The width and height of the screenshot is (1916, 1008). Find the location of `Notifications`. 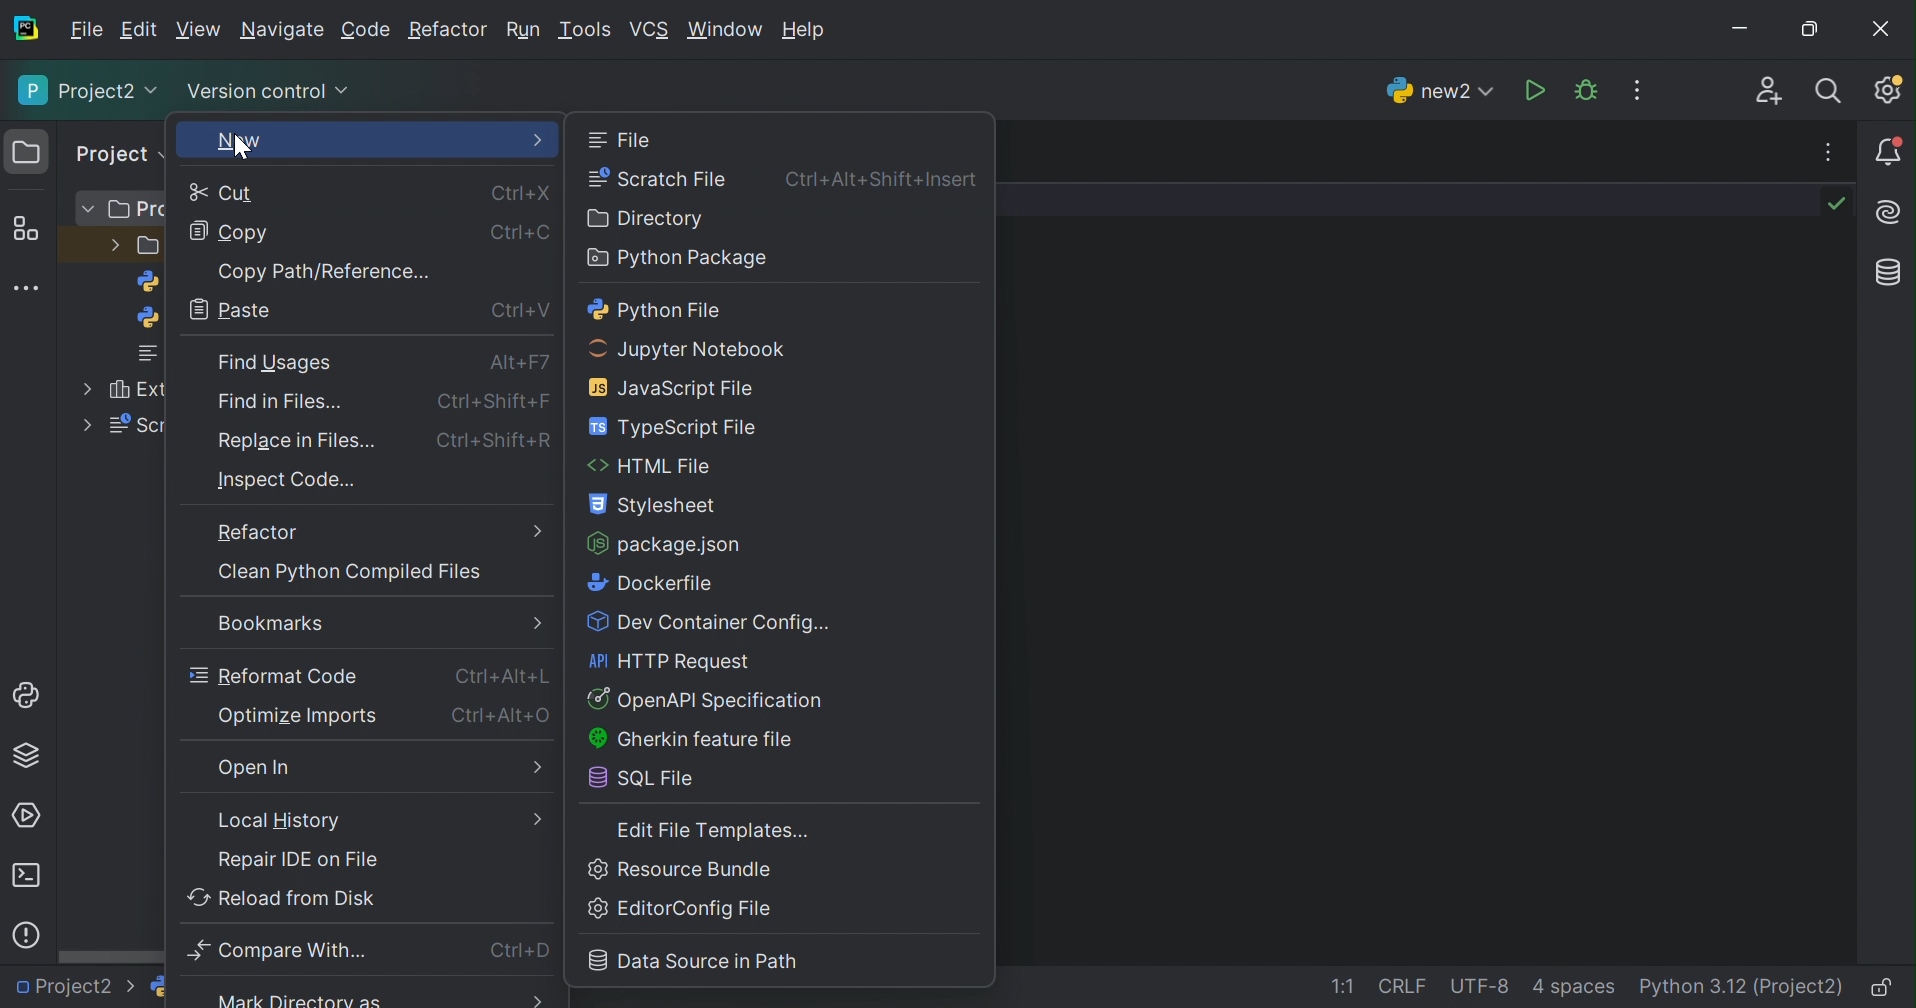

Notifications is located at coordinates (1889, 152).